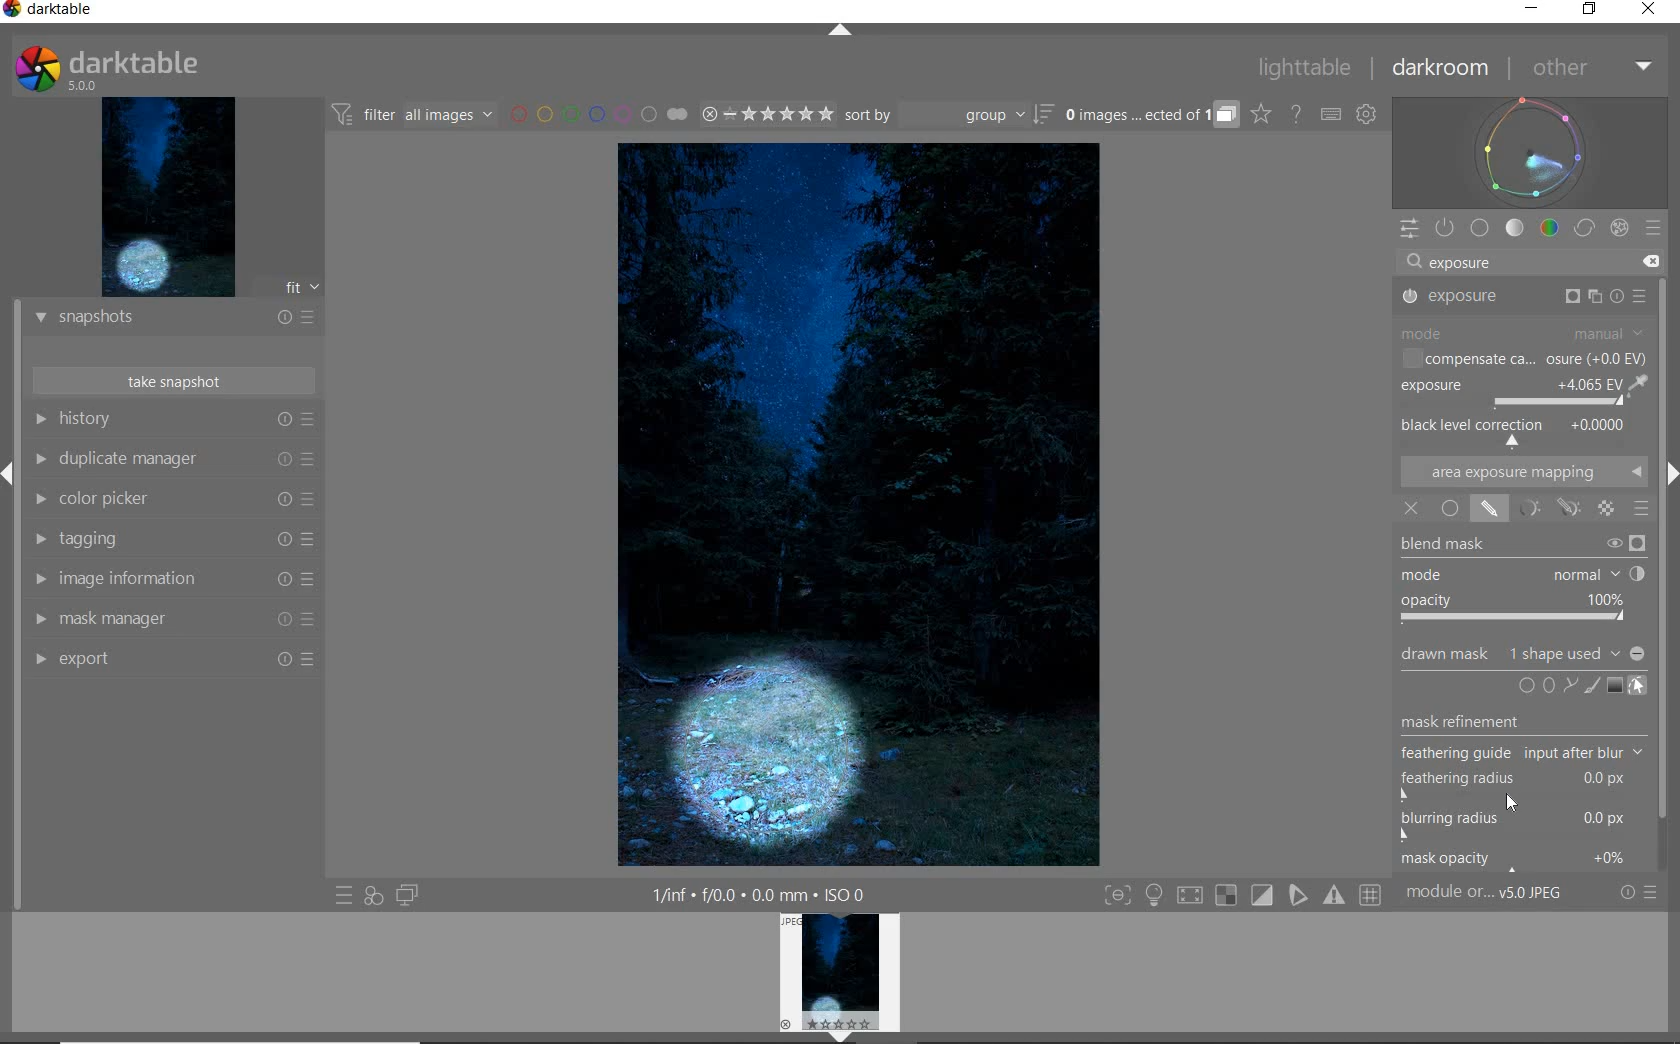 The height and width of the screenshot is (1044, 1680). I want to click on AREA EXPOSURE MAPPING, so click(1523, 470).